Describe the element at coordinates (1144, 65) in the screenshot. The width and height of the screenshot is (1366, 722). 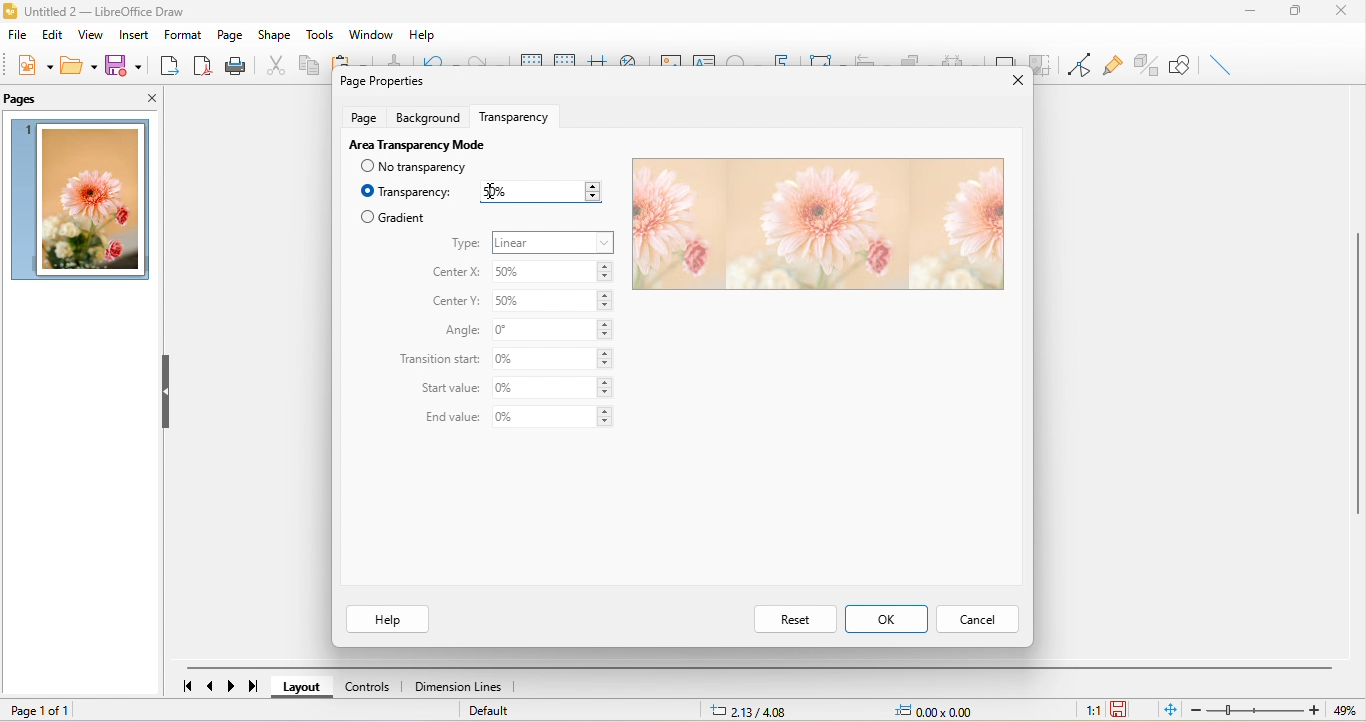
I see `toggle extrusion` at that location.